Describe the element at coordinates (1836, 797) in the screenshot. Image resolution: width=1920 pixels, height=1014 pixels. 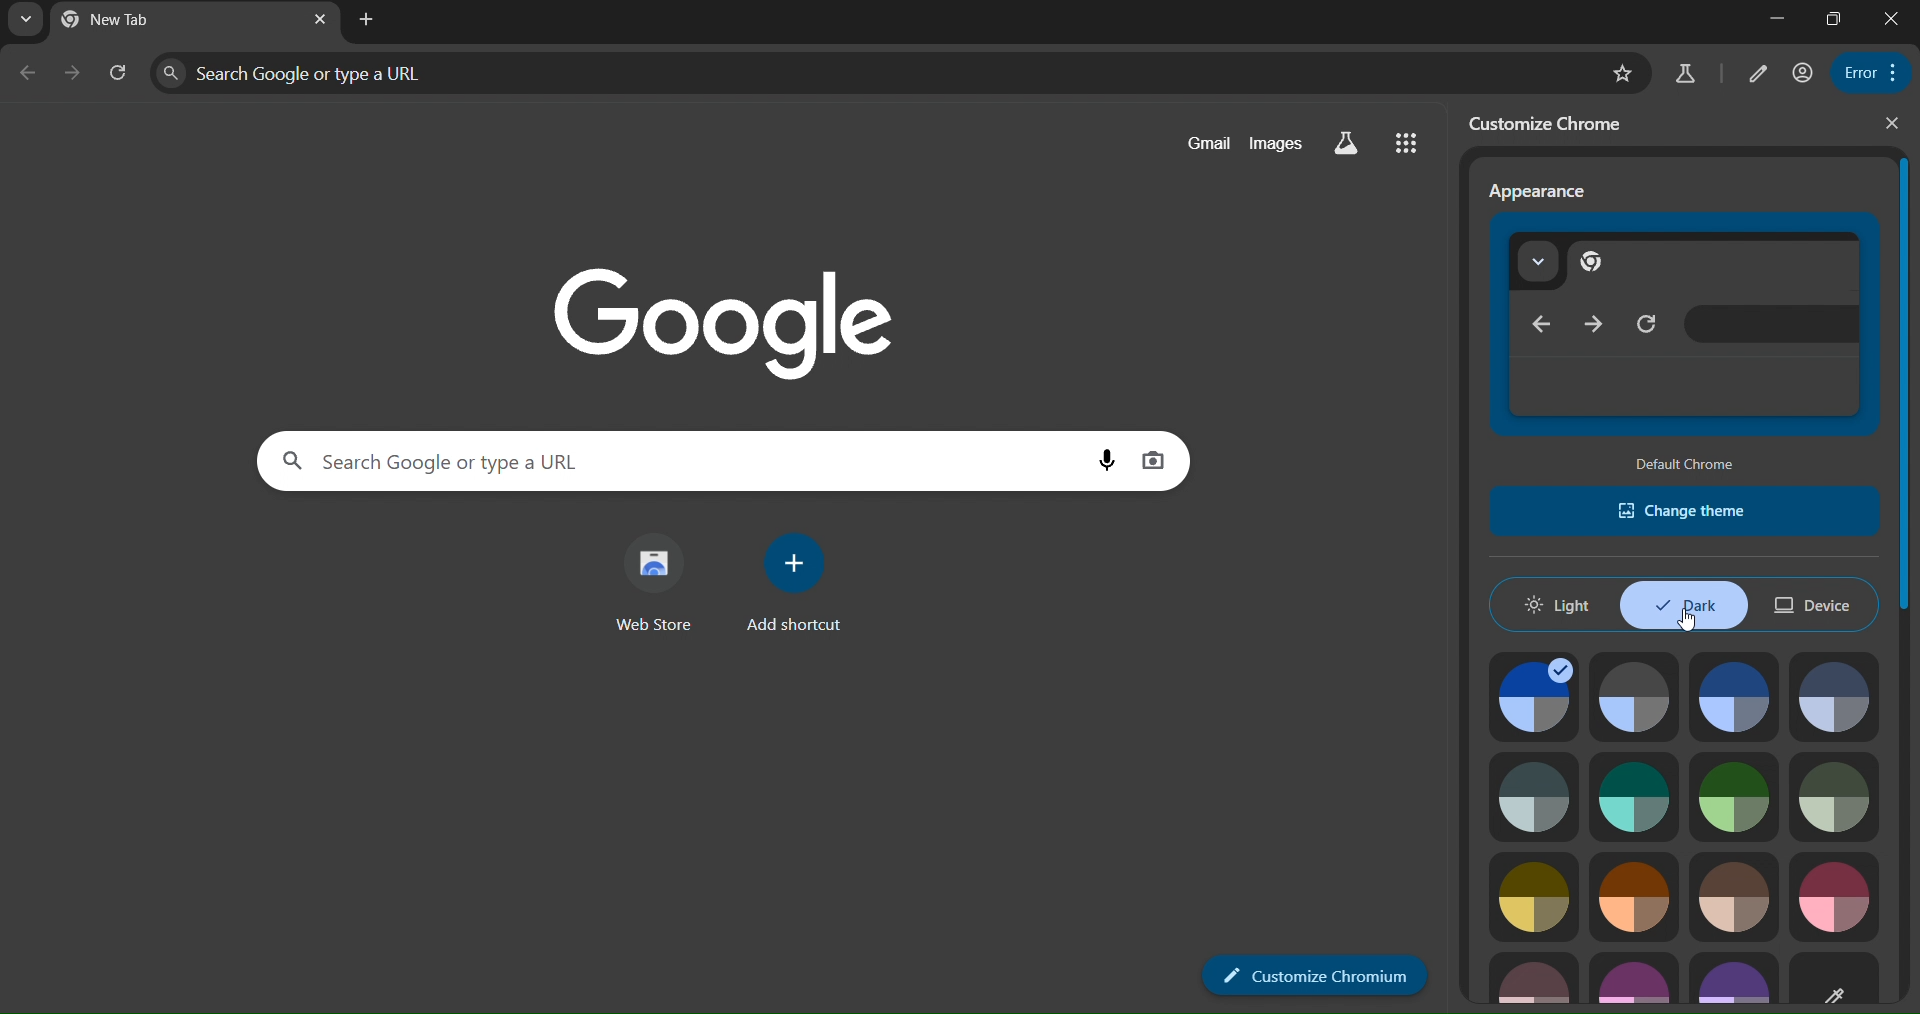
I see `theme icon` at that location.